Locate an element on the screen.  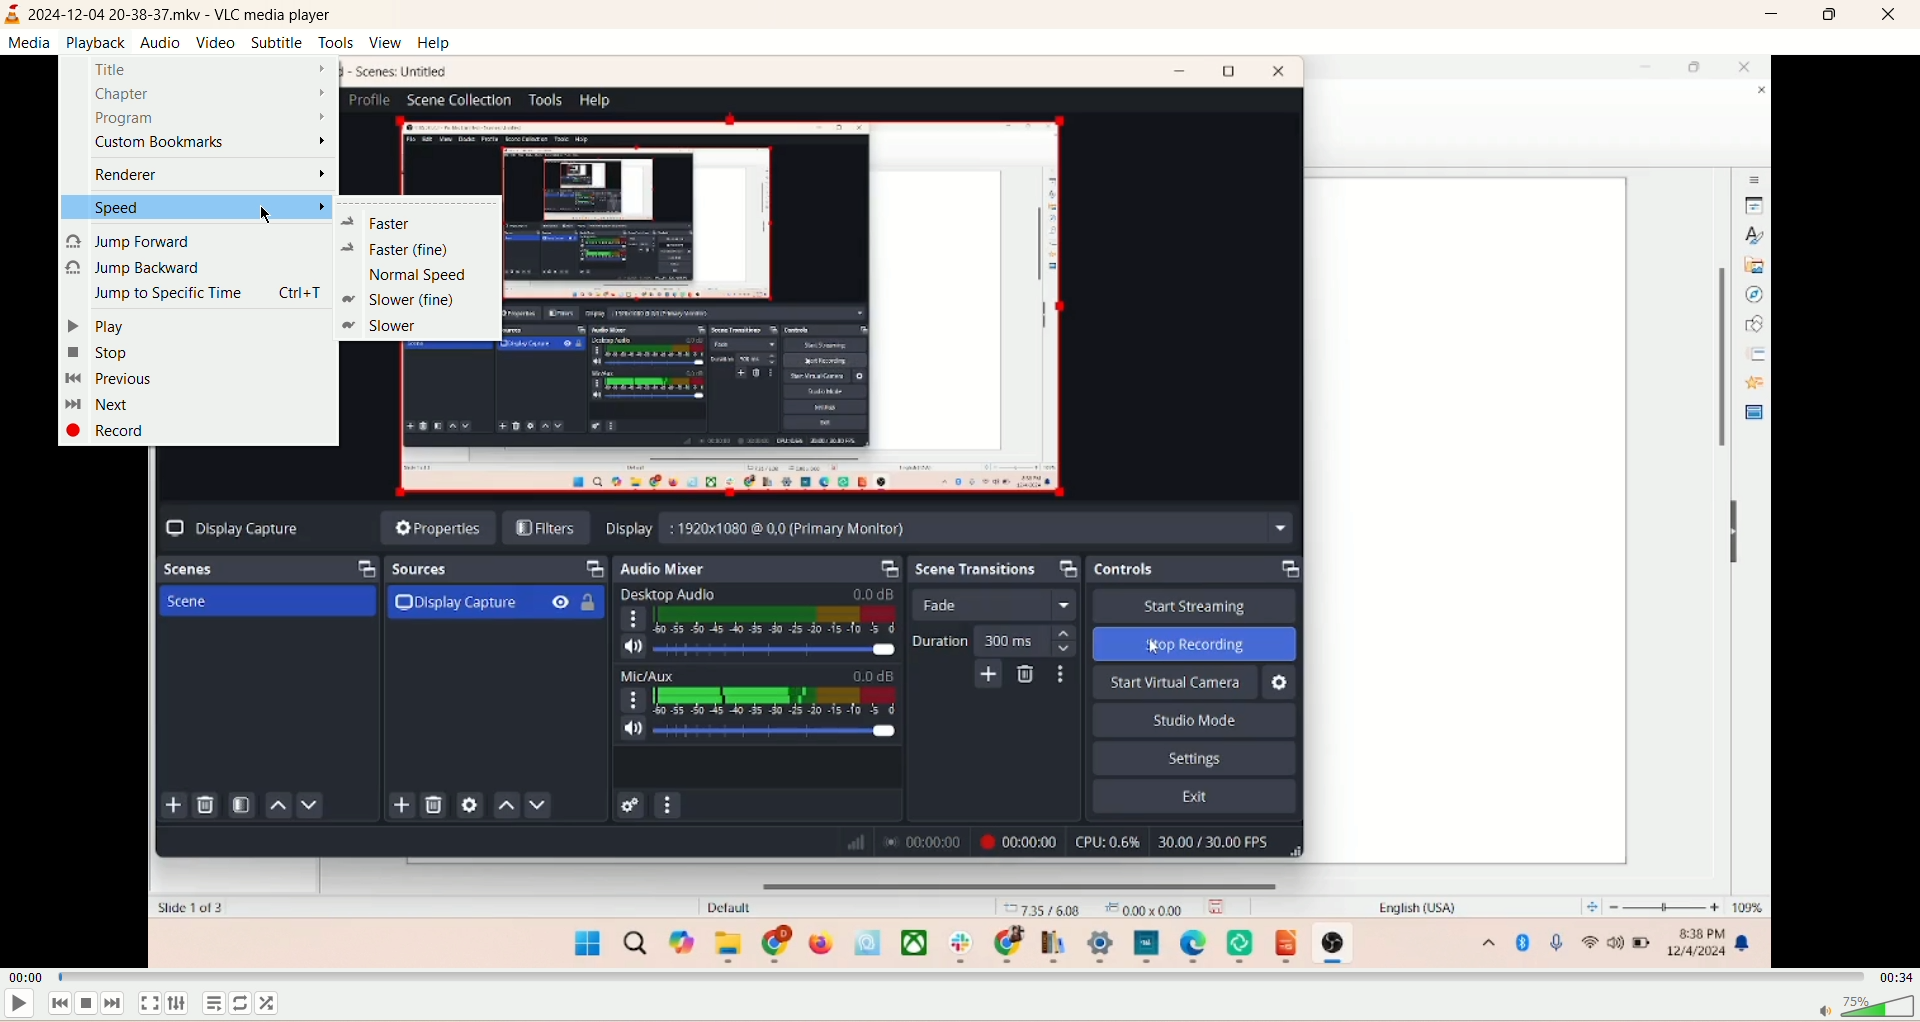
close is located at coordinates (1892, 16).